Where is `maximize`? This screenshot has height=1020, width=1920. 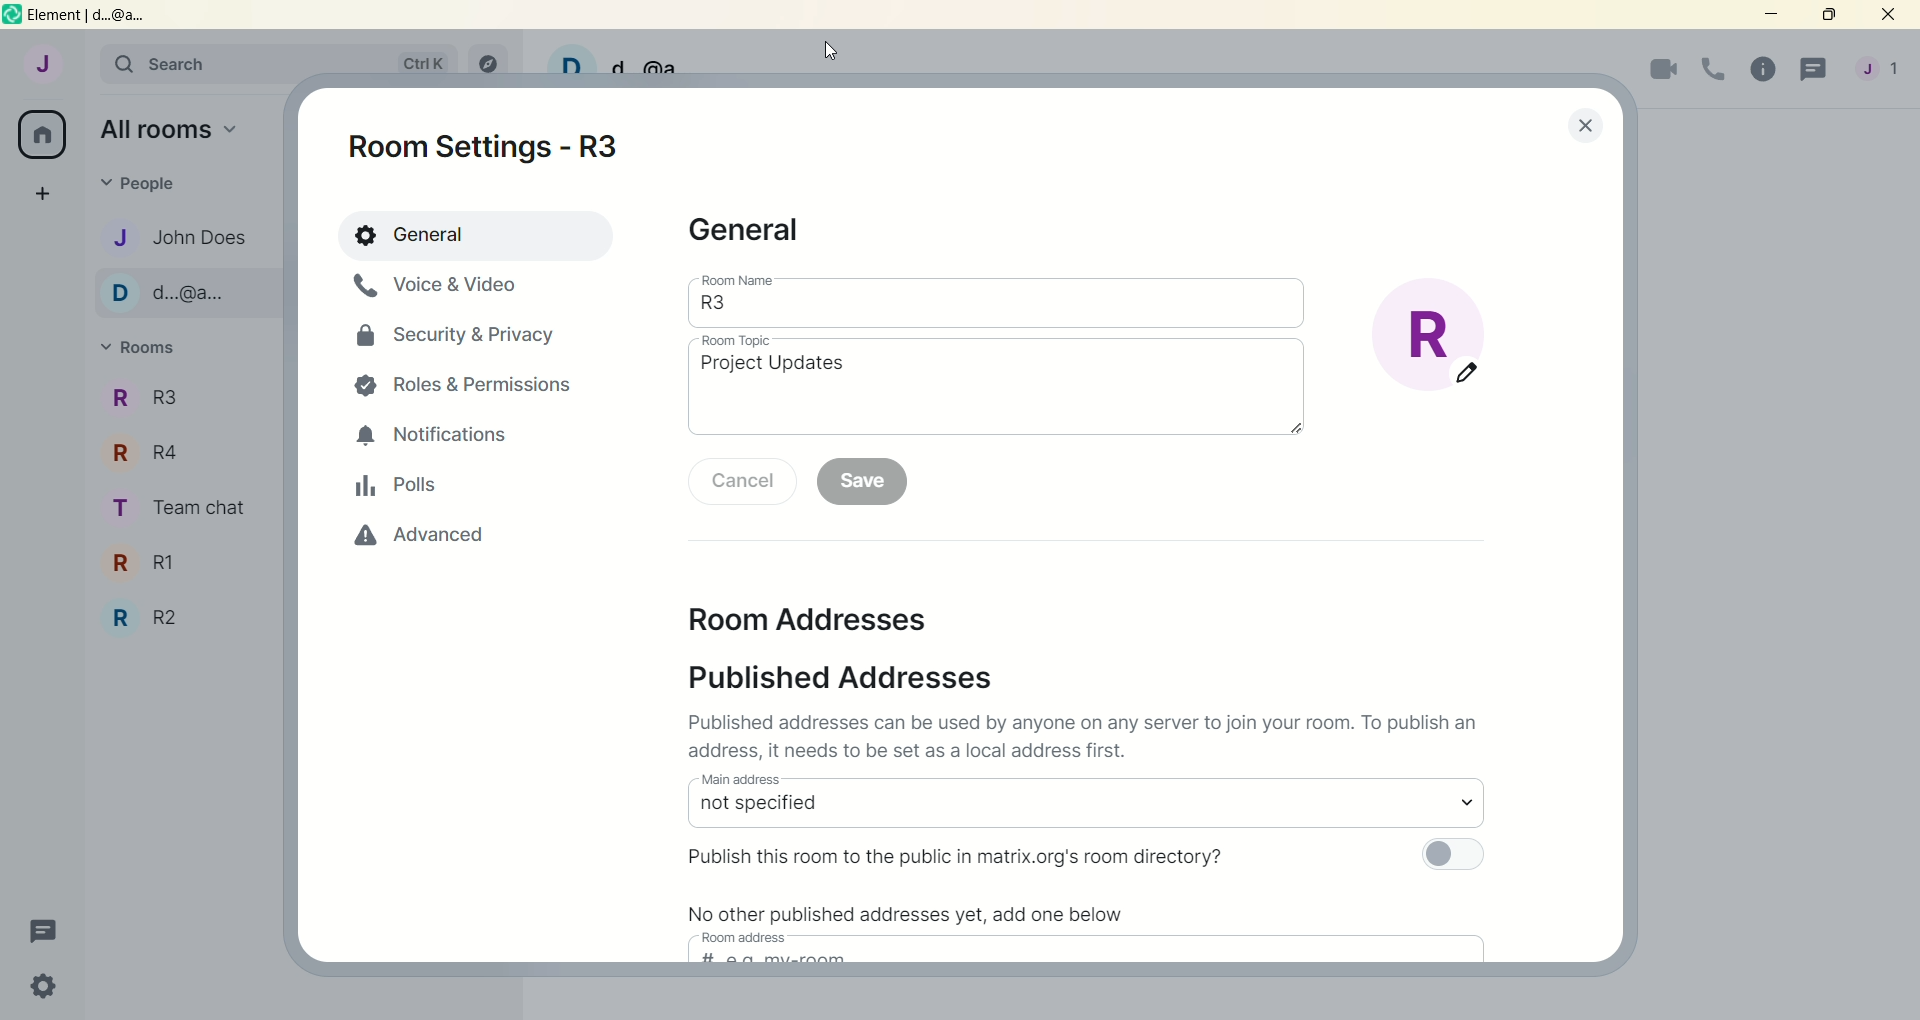 maximize is located at coordinates (1838, 19).